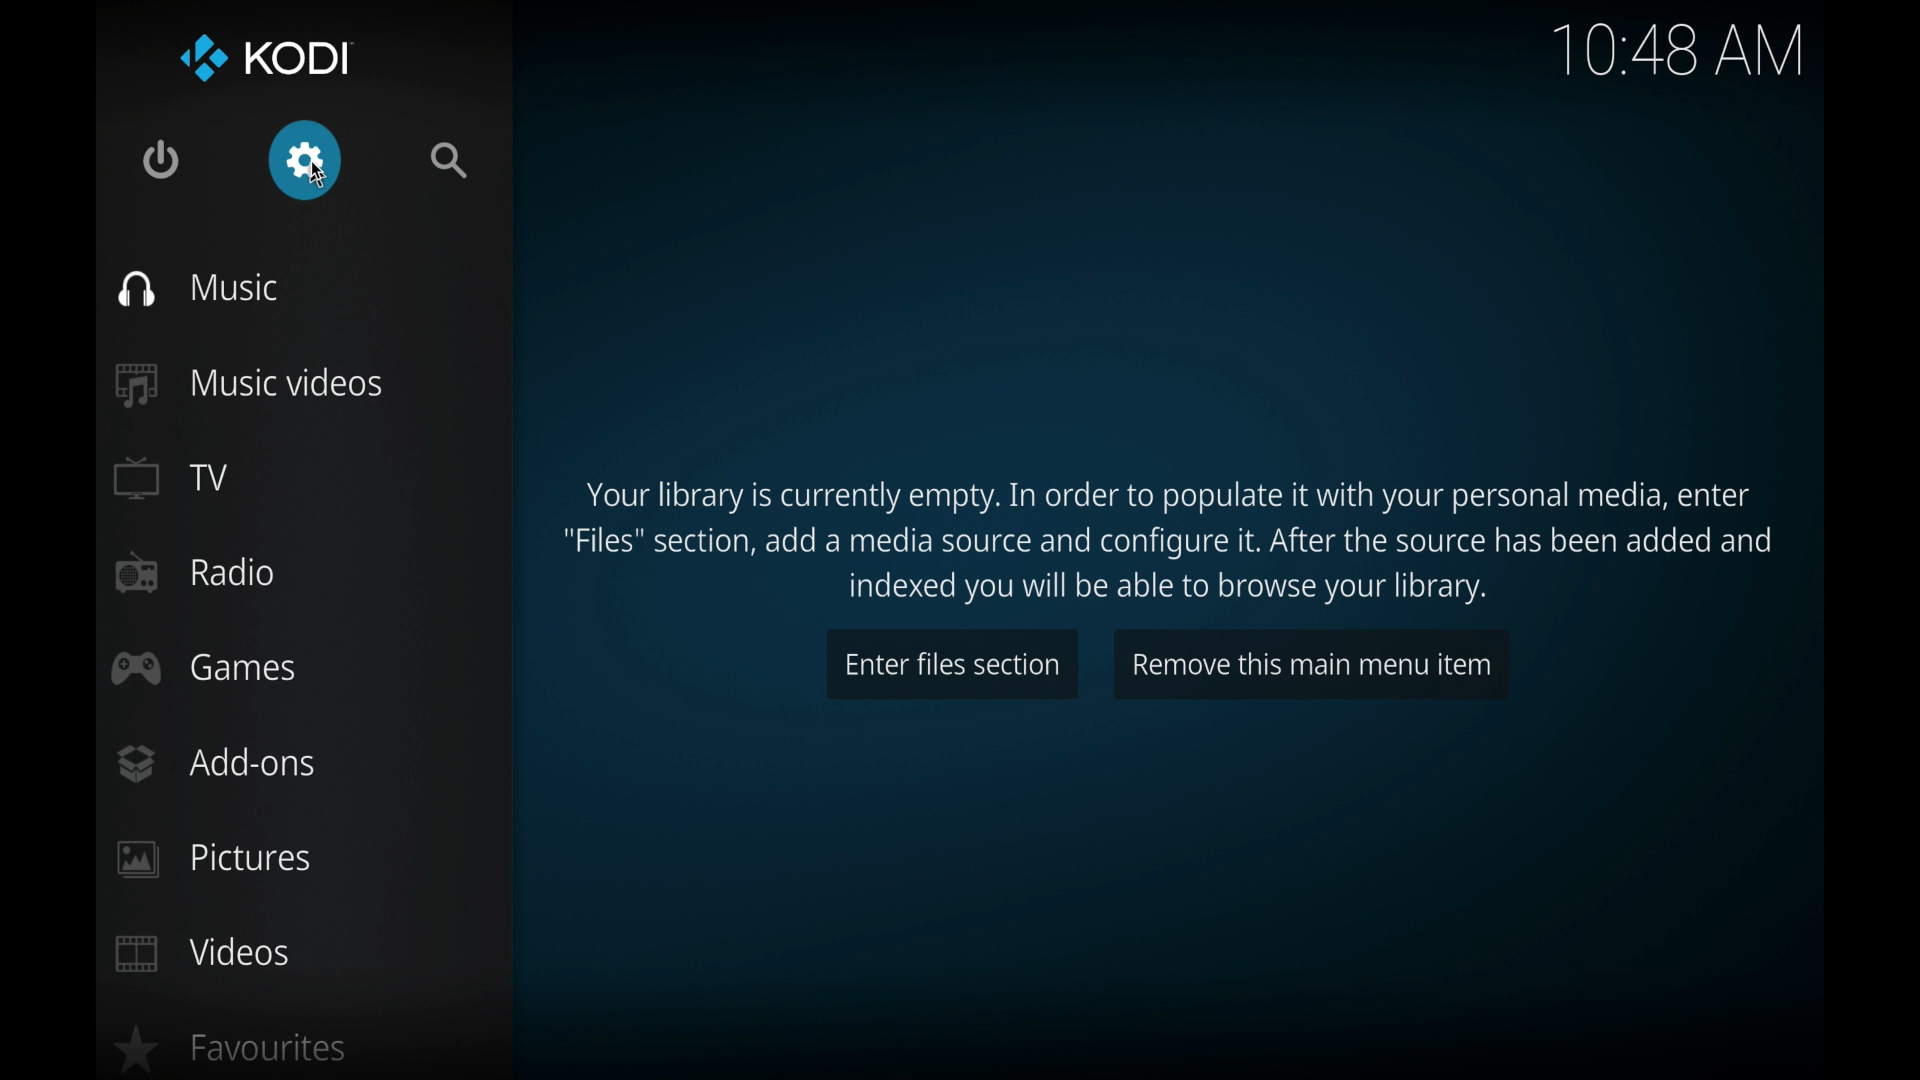 This screenshot has width=1920, height=1080. Describe the element at coordinates (1680, 52) in the screenshot. I see `time` at that location.